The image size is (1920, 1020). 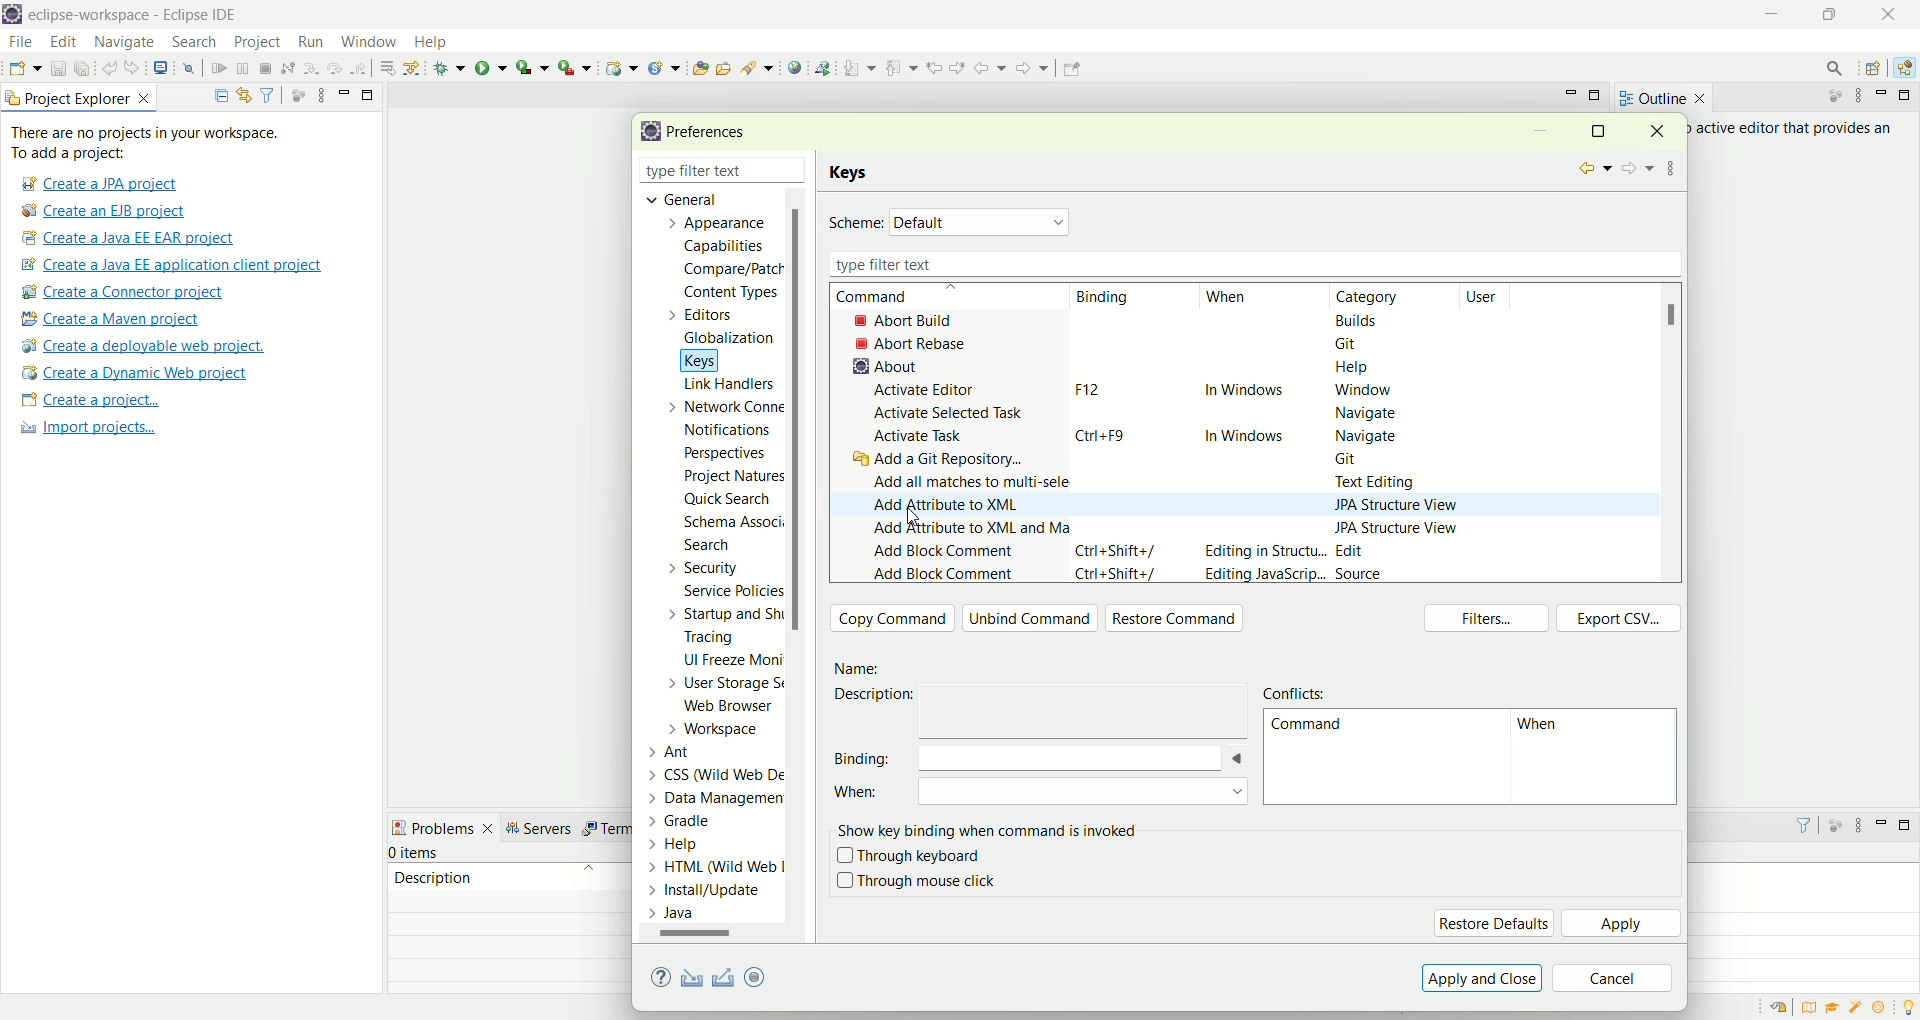 I want to click on when, so click(x=1227, y=298).